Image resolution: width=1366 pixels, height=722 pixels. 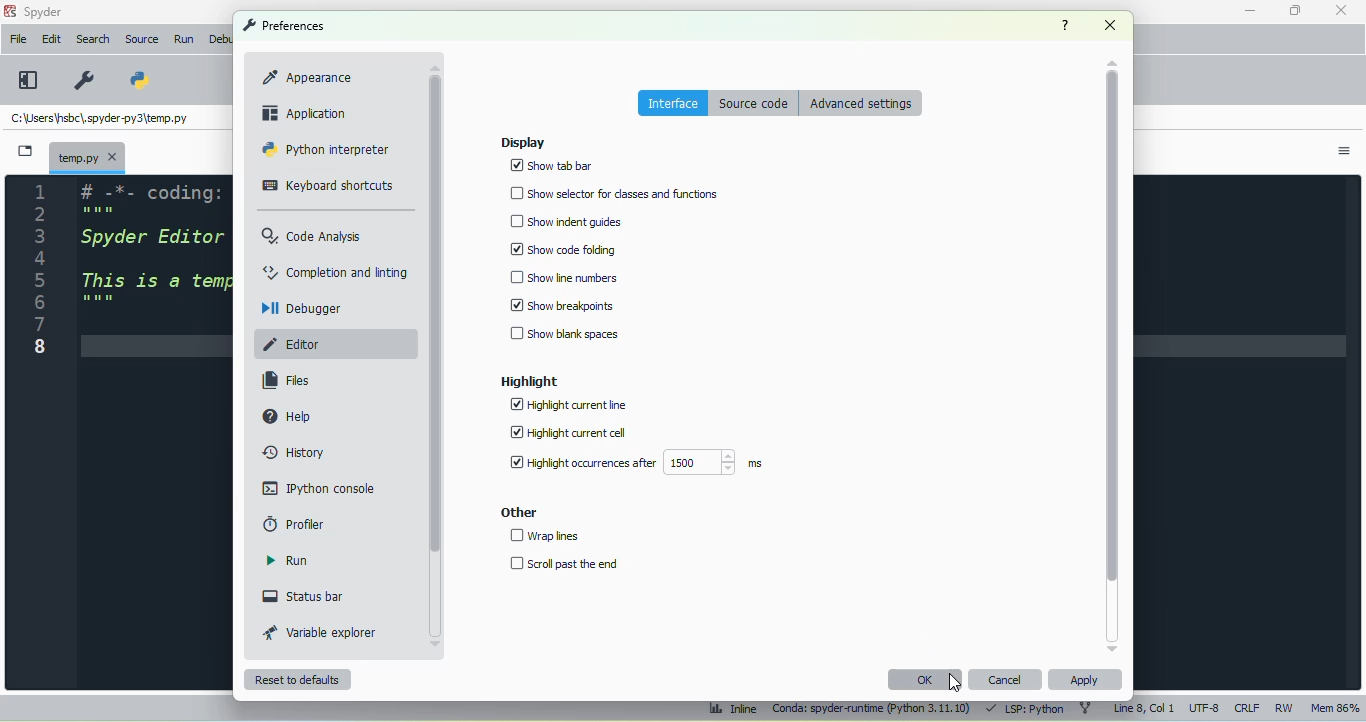 I want to click on PYTHONPATH manager, so click(x=140, y=79).